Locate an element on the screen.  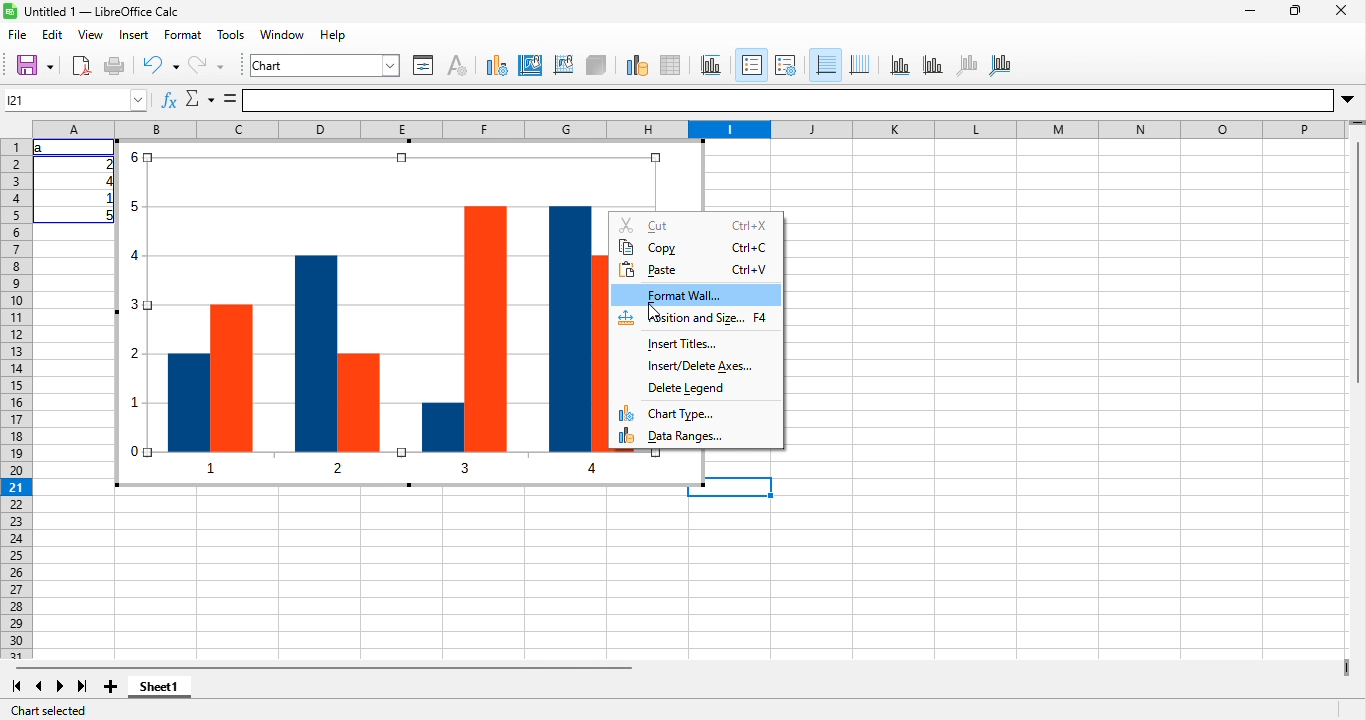
first sheet is located at coordinates (17, 686).